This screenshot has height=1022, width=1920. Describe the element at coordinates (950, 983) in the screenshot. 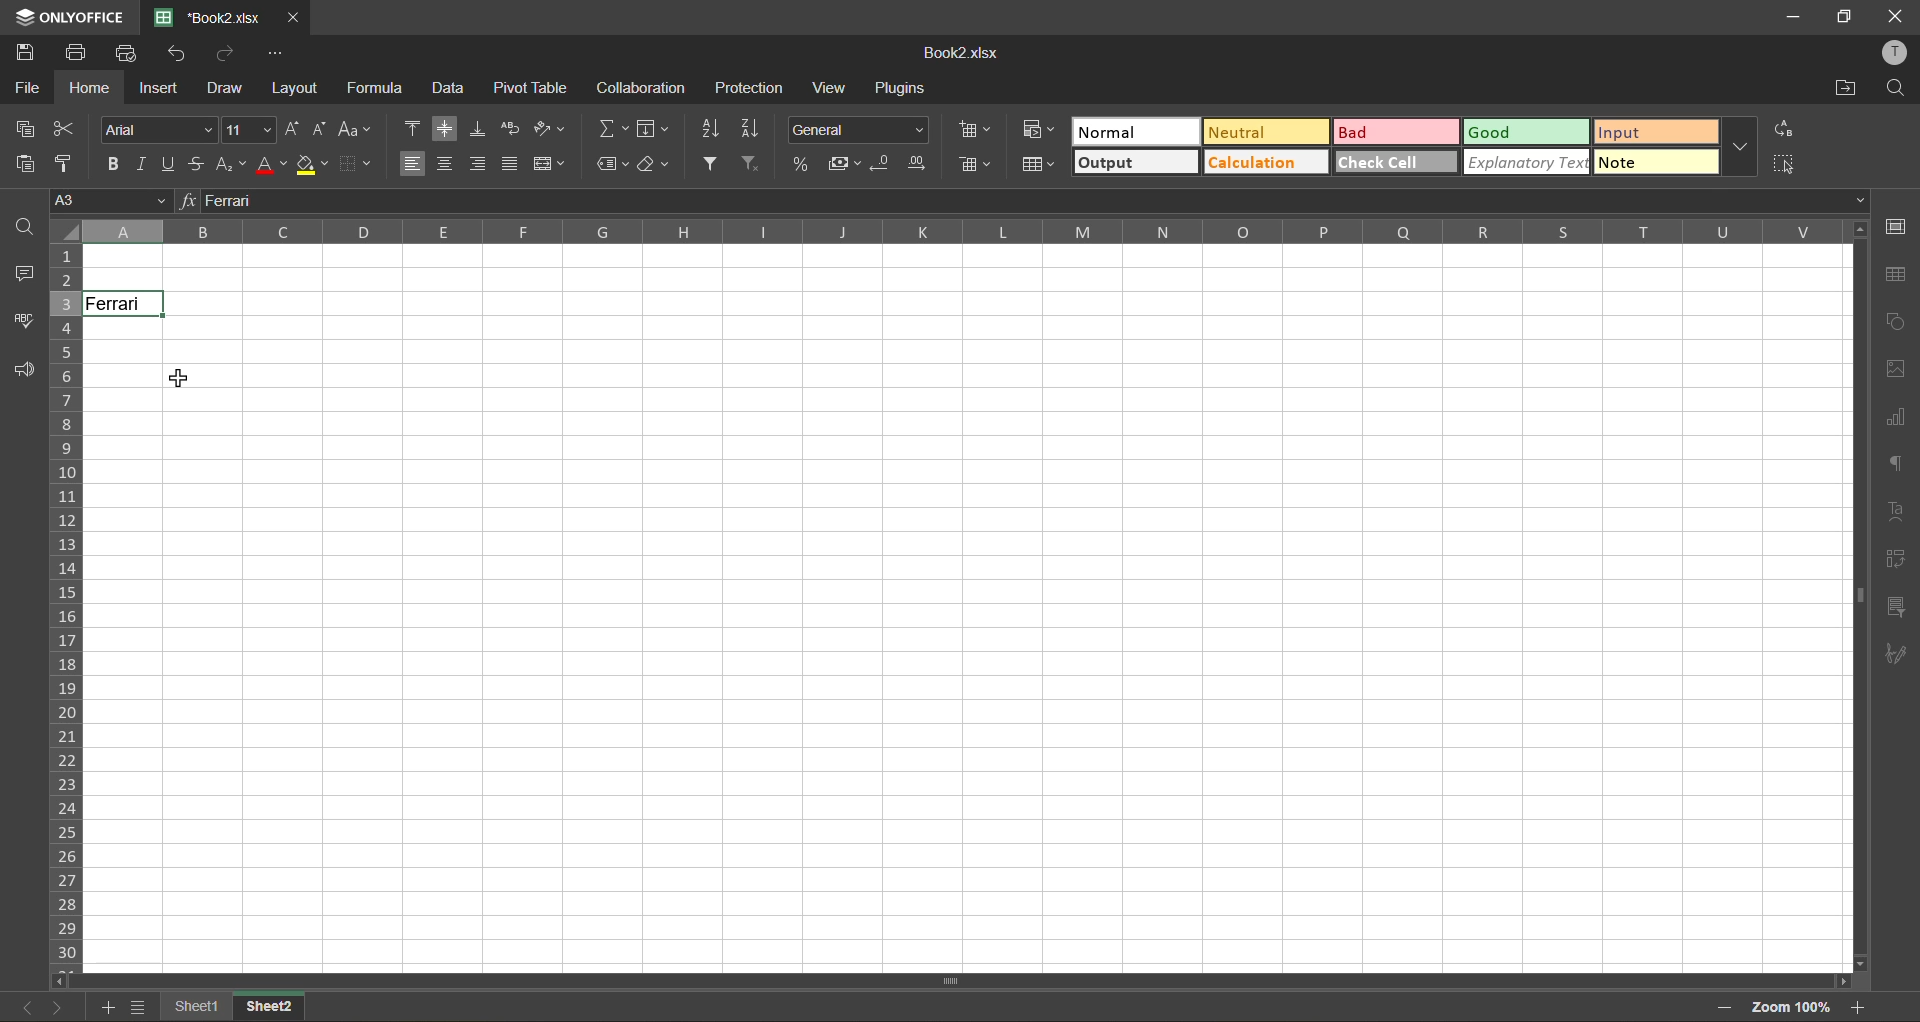

I see `horizontal scrollbar` at that location.